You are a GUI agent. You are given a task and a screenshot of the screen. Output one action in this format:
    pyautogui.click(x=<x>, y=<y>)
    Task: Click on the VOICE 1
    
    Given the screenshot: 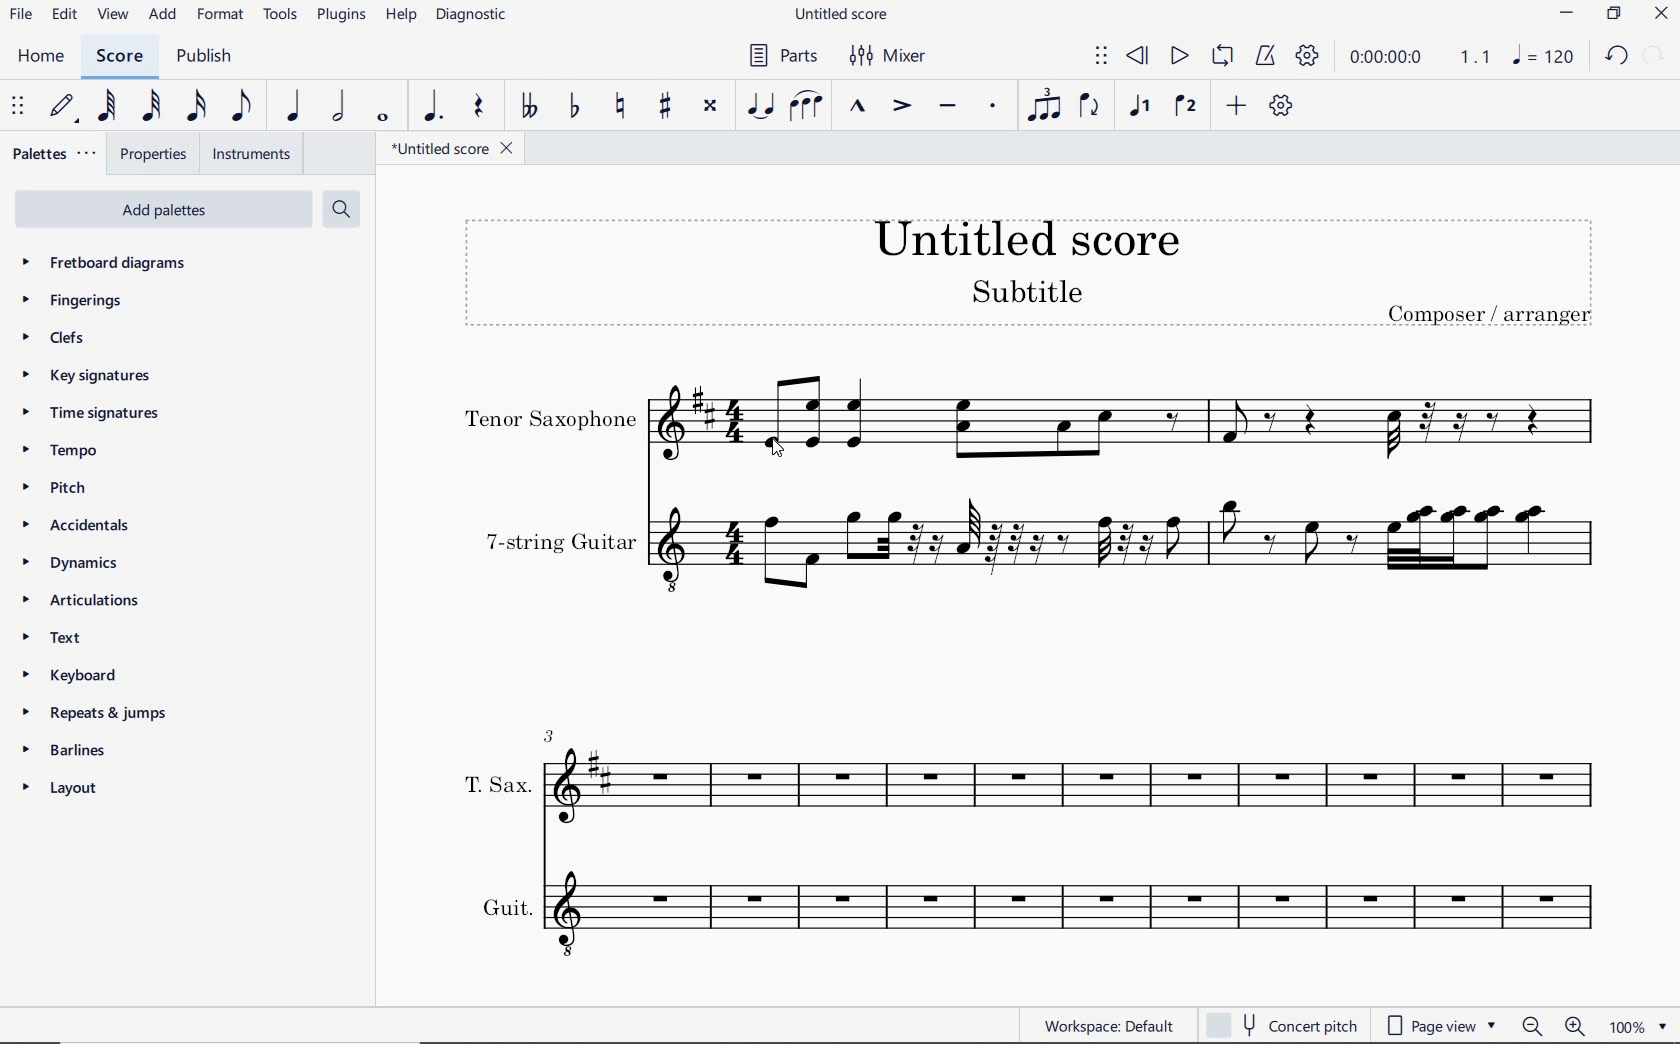 What is the action you would take?
    pyautogui.click(x=1141, y=107)
    